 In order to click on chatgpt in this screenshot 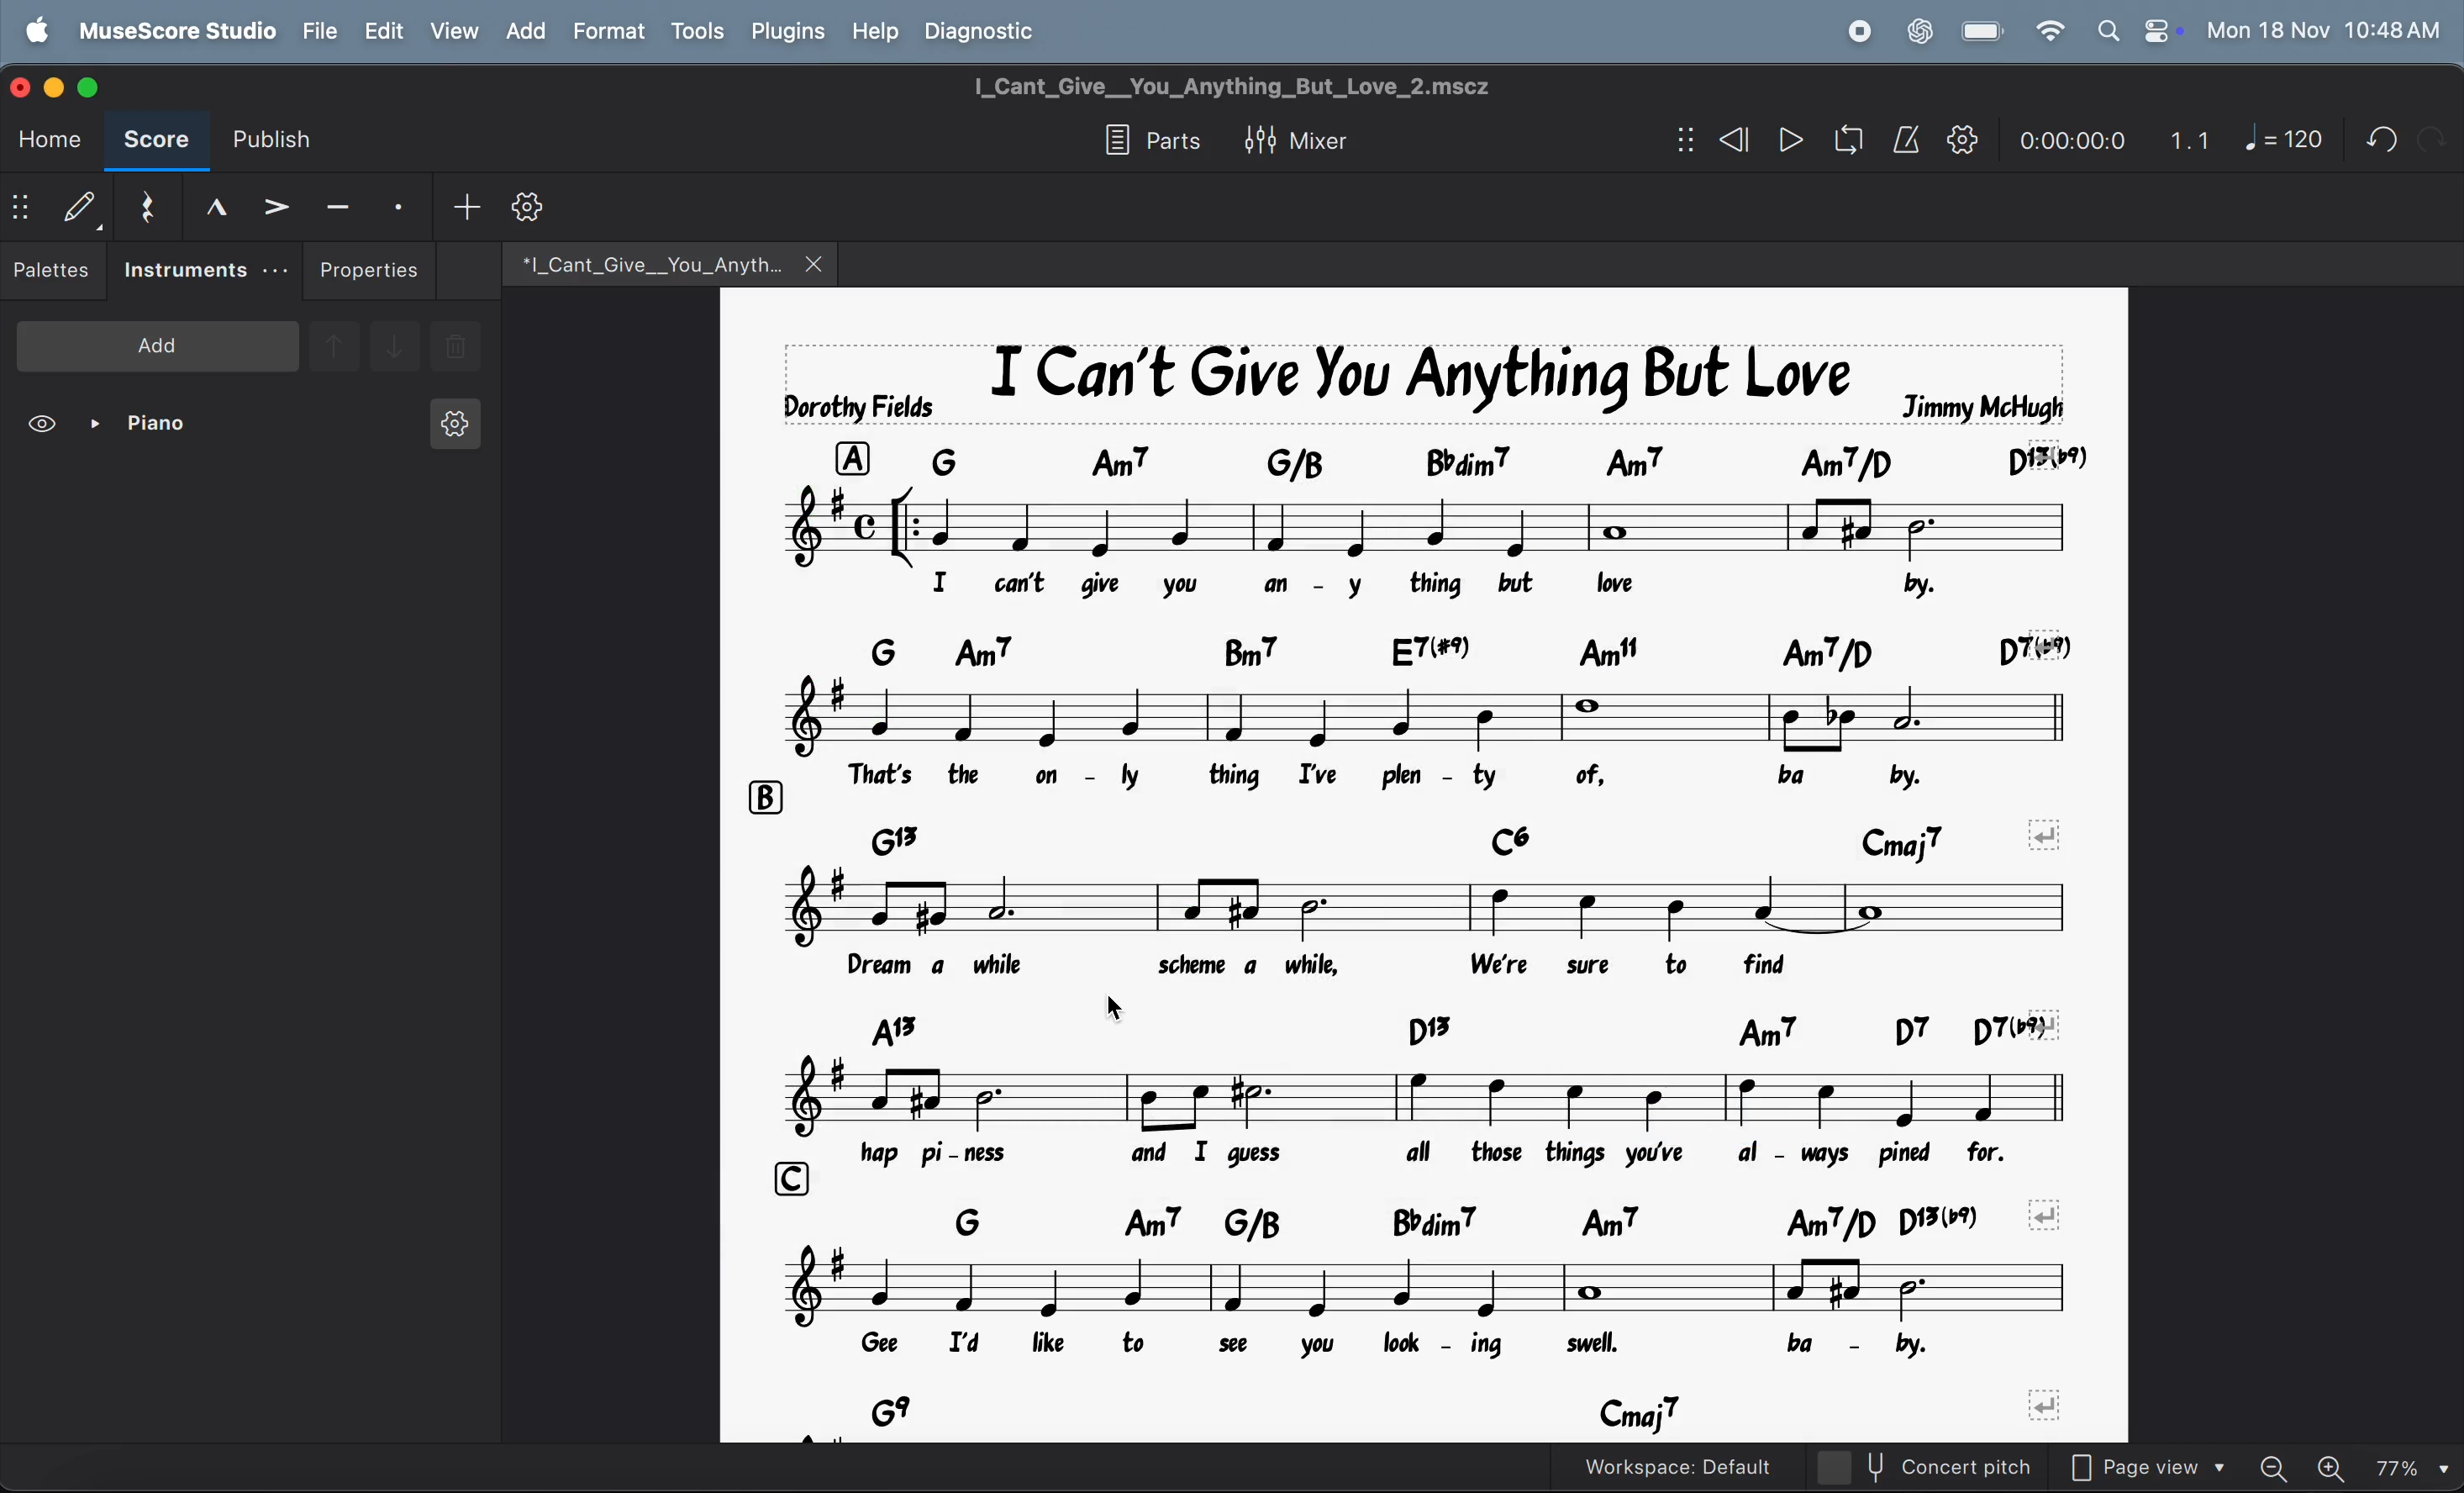, I will do `click(1919, 29)`.